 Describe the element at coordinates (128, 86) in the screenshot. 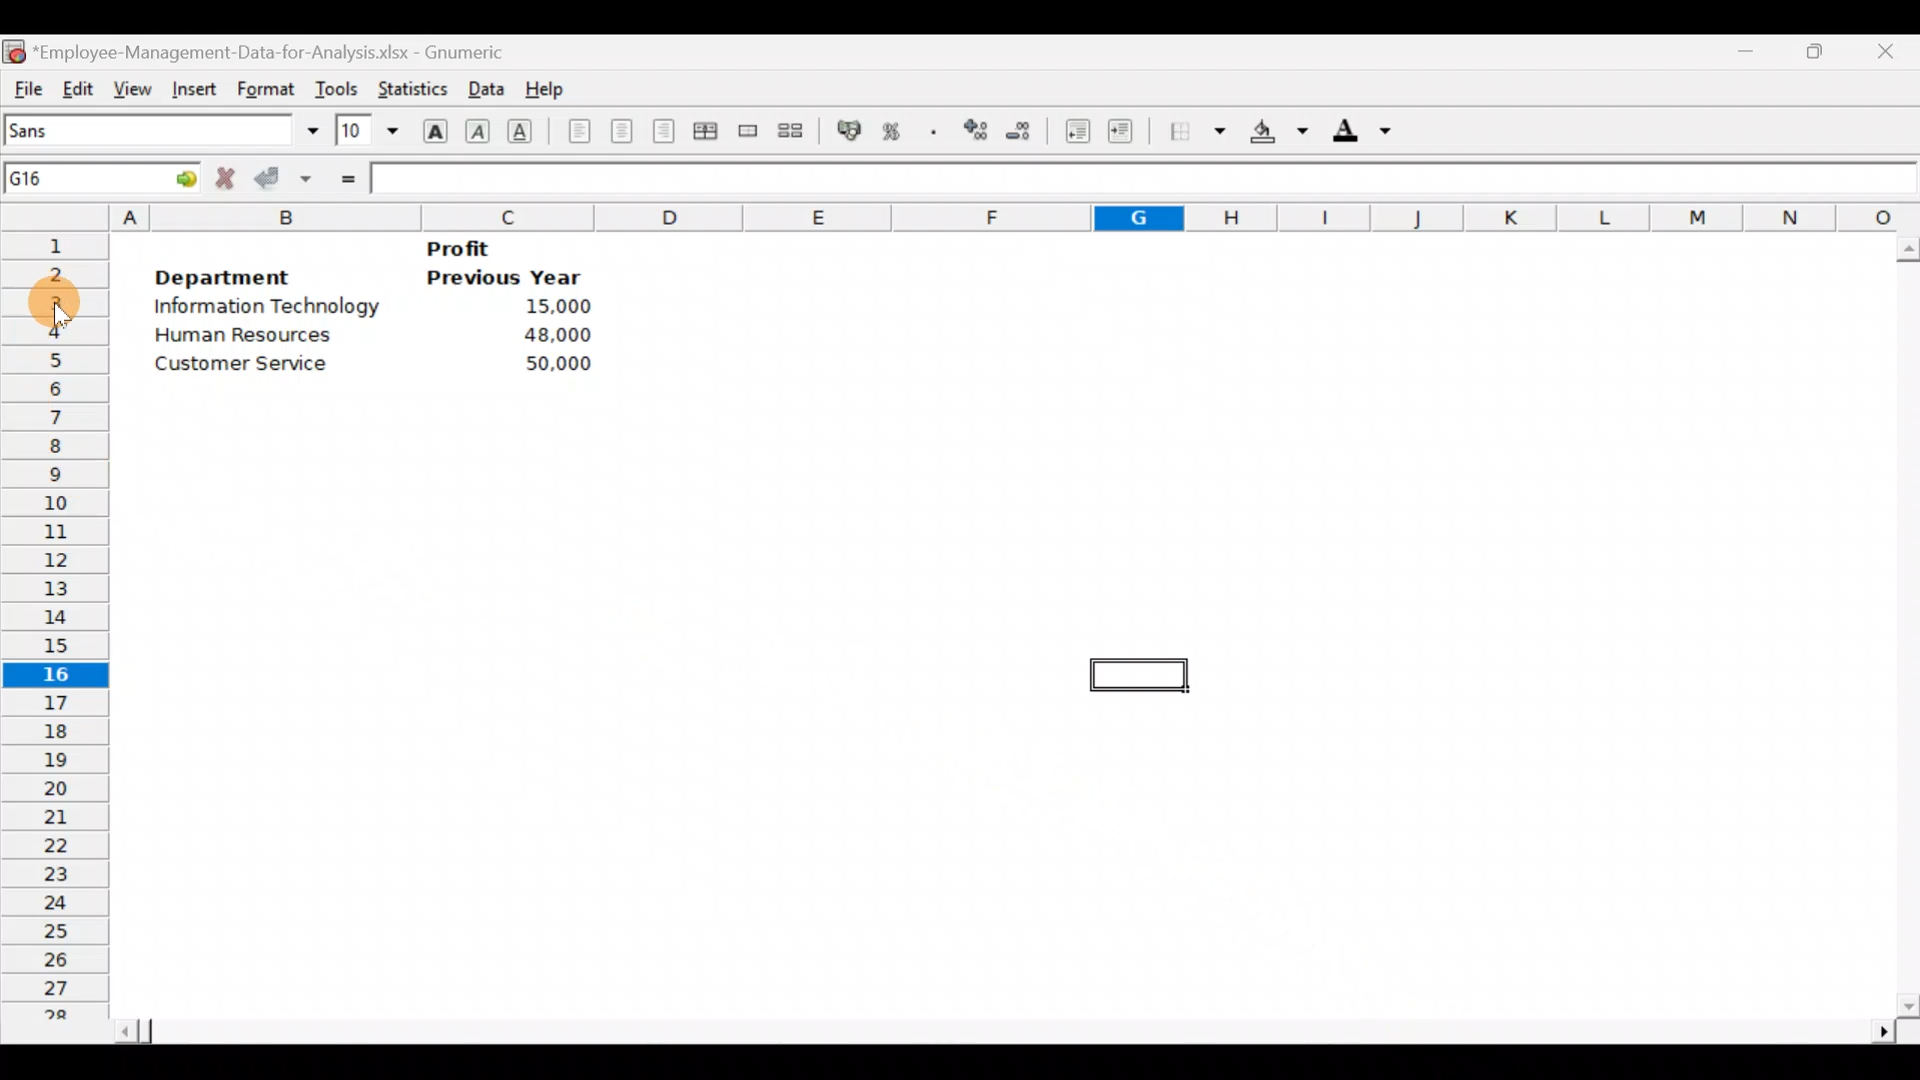

I see `View` at that location.